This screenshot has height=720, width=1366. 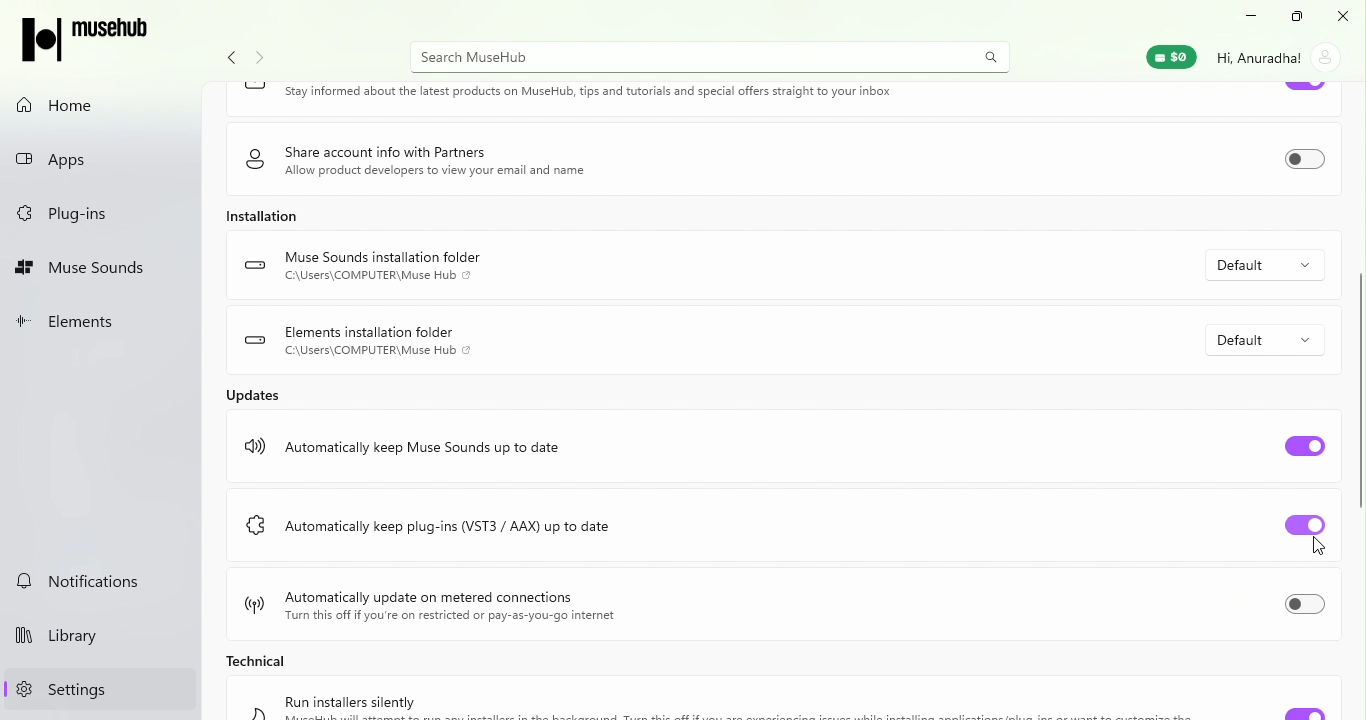 What do you see at coordinates (592, 93) in the screenshot?
I see `Keep in touch Stay informed about the latest products on MuseHub, tips and tutorials and special offers straight to your inbox` at bounding box center [592, 93].